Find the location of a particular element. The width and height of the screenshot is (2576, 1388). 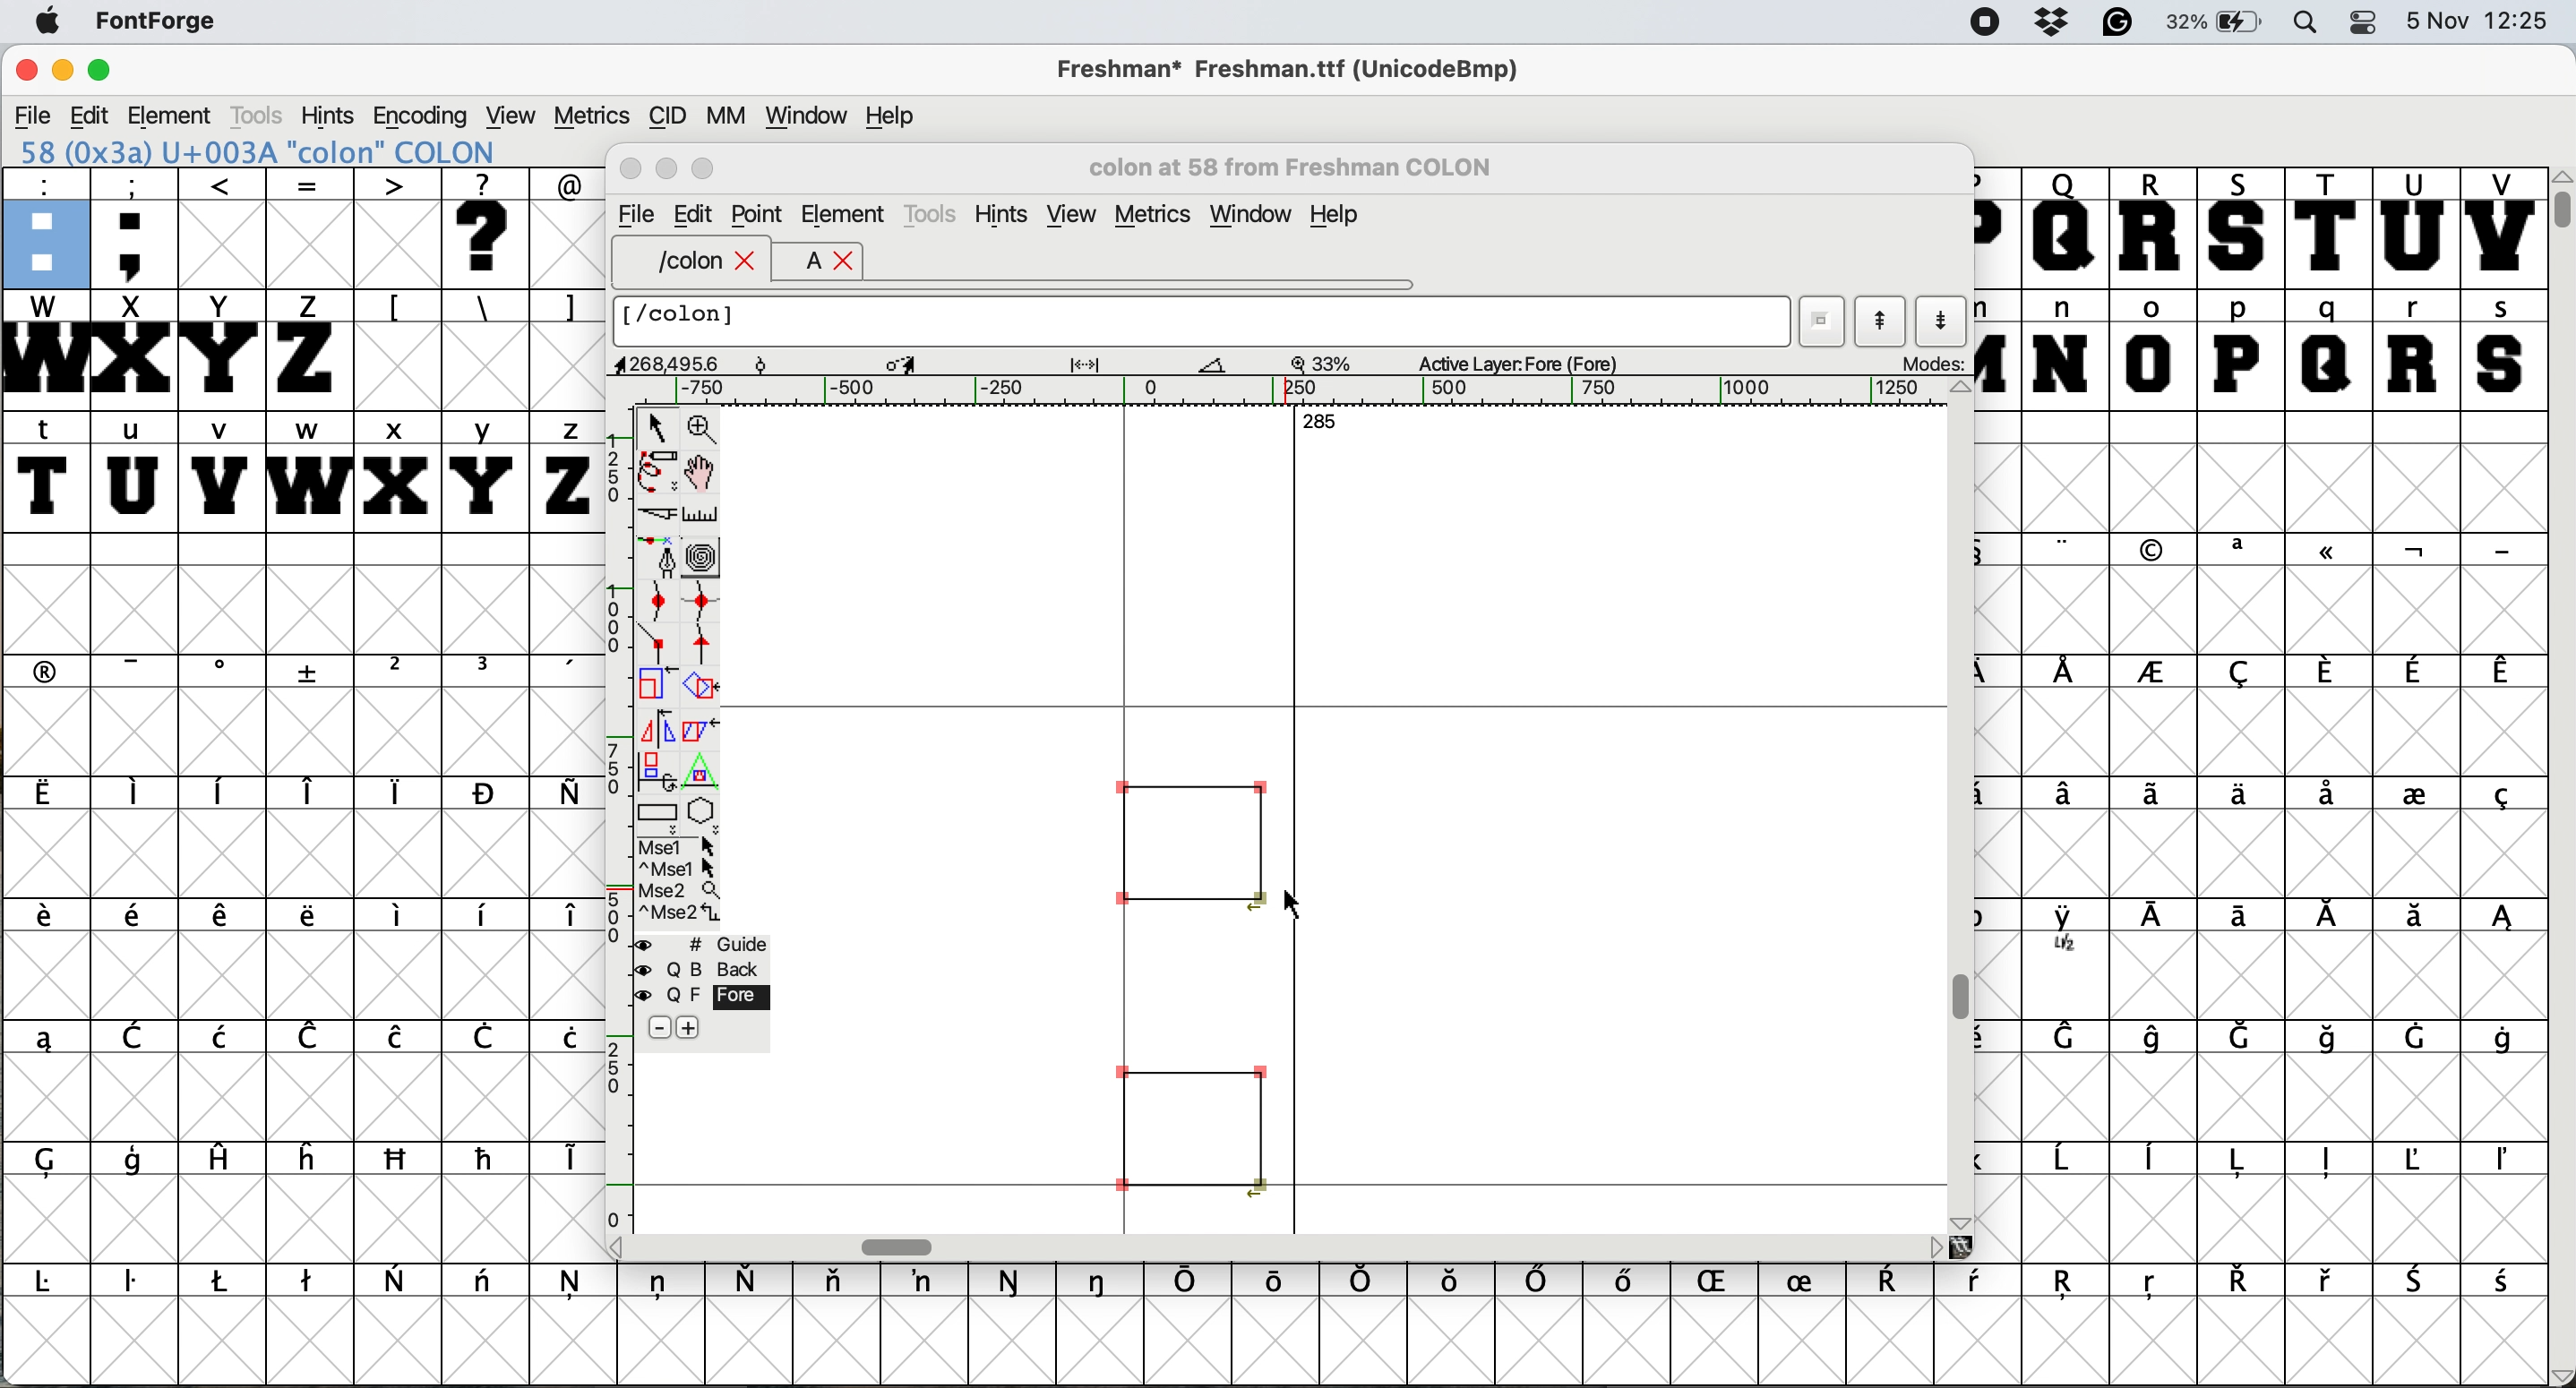

glyph details is located at coordinates (1126, 365).